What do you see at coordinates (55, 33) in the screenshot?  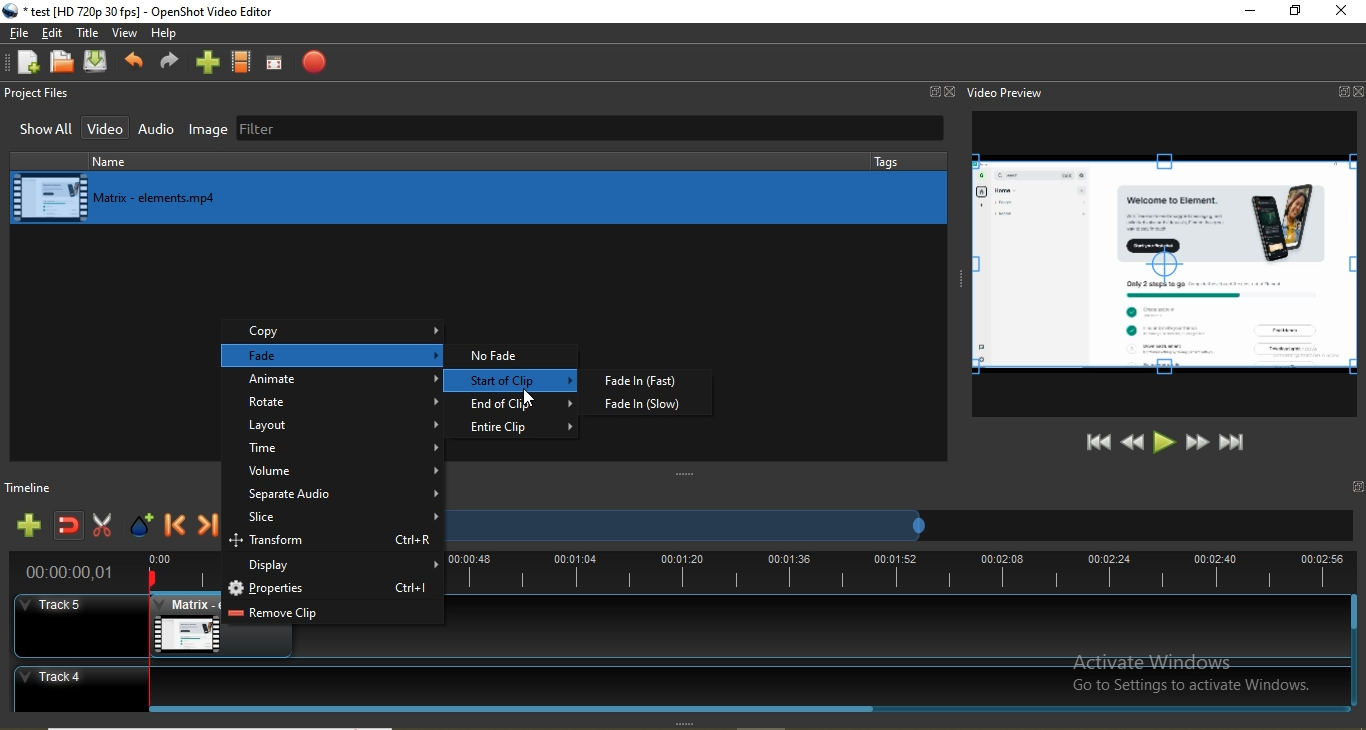 I see `Edit ` at bounding box center [55, 33].